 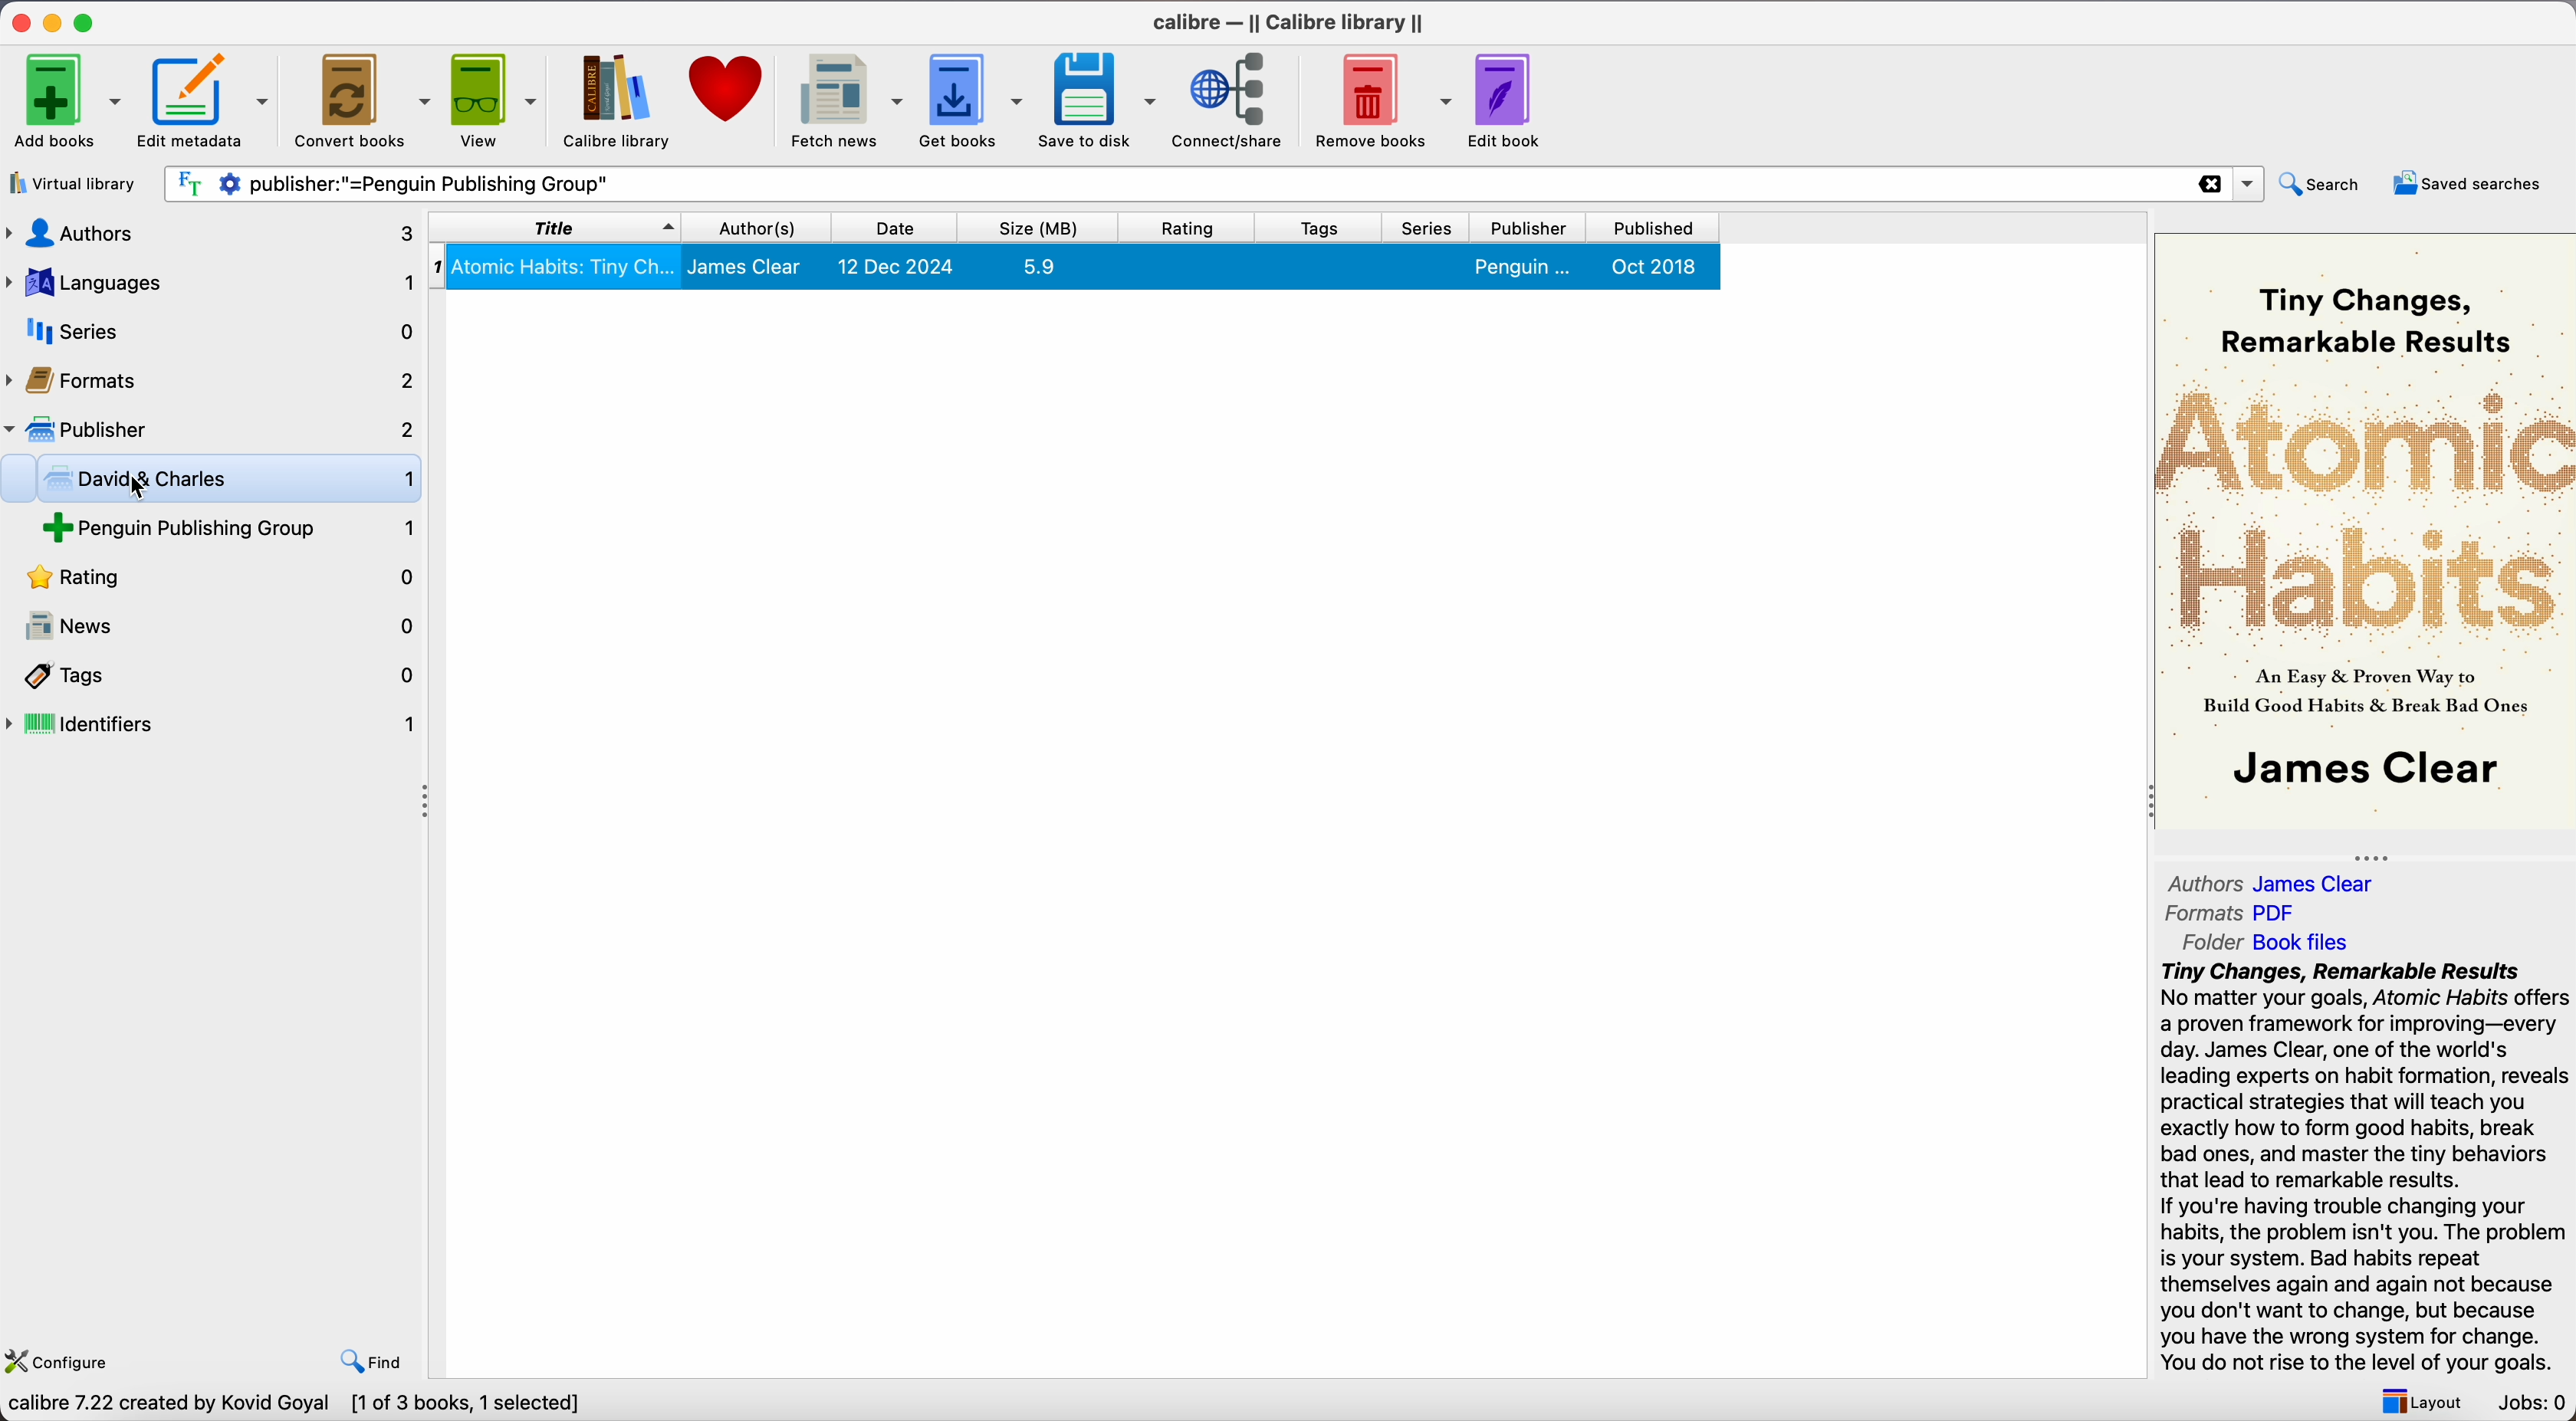 I want to click on donate, so click(x=728, y=91).